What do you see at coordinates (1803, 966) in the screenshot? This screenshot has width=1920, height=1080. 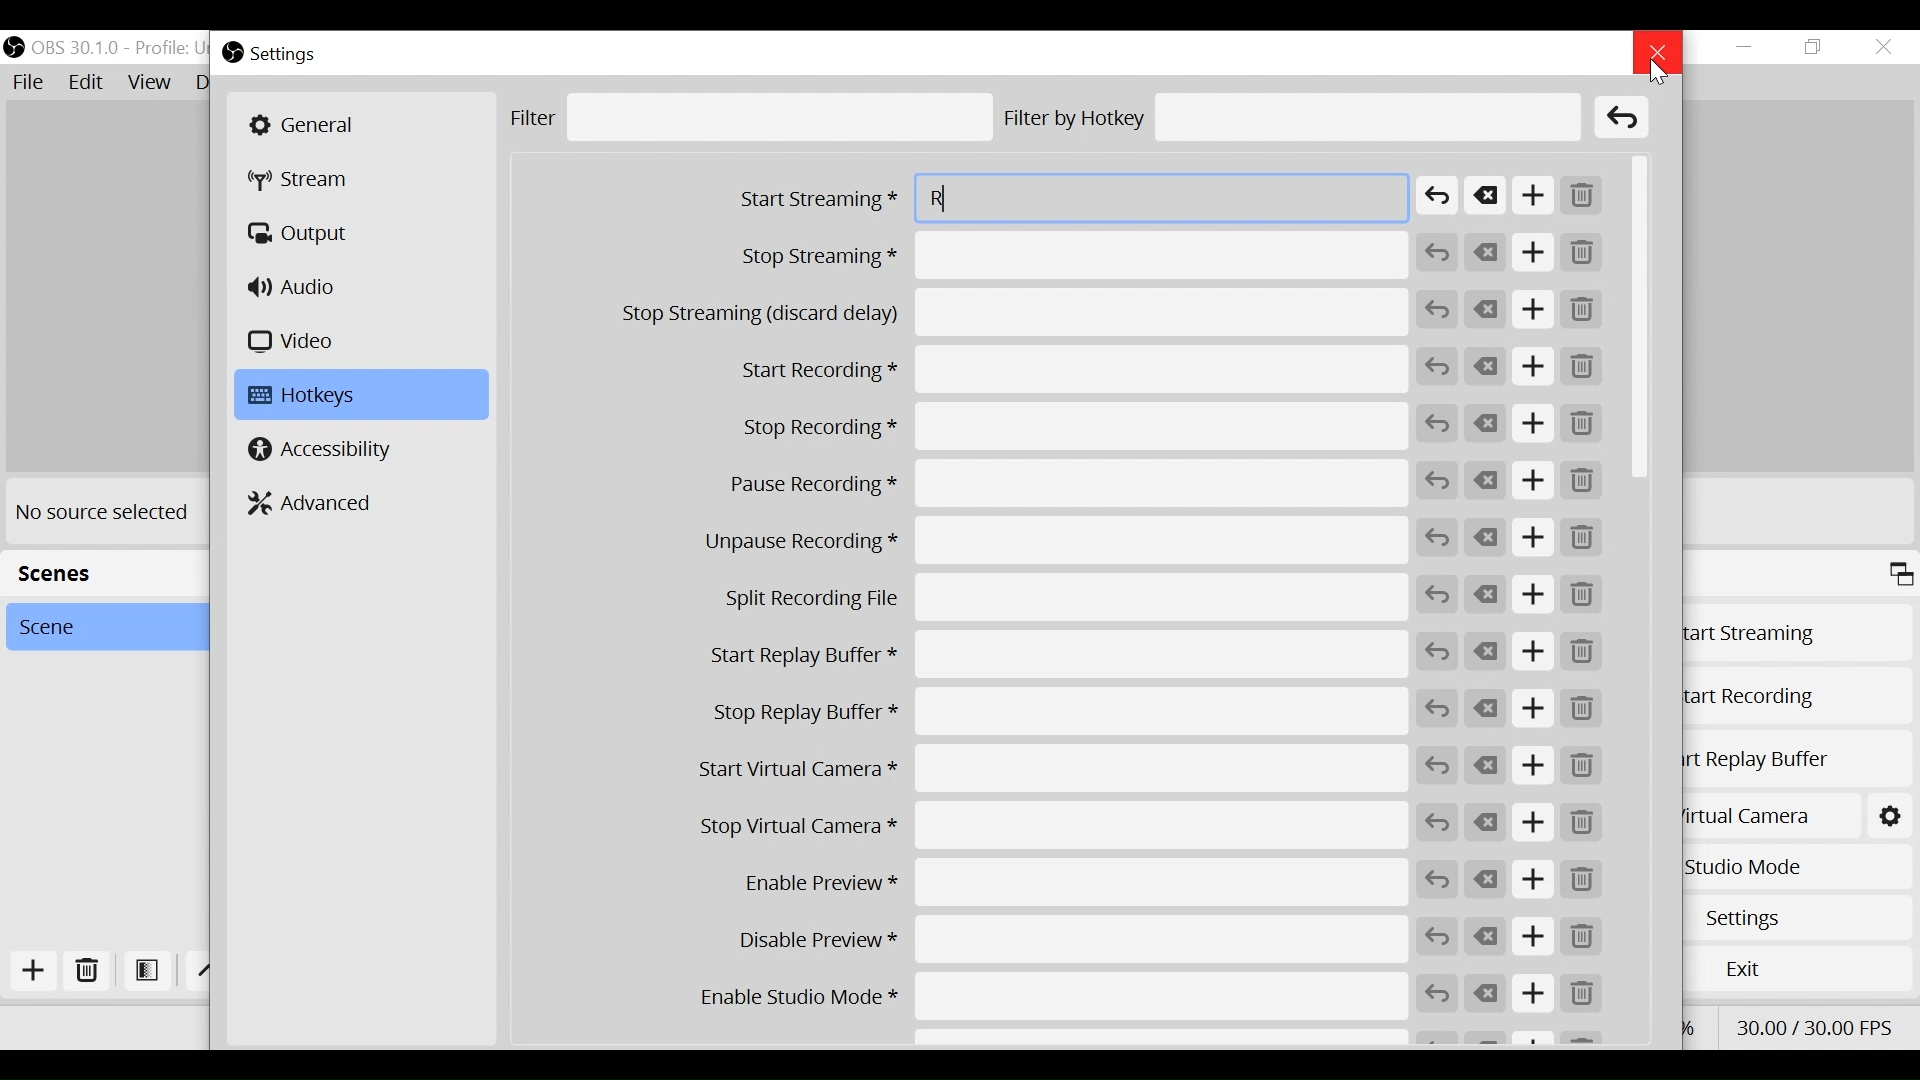 I see `Exit` at bounding box center [1803, 966].